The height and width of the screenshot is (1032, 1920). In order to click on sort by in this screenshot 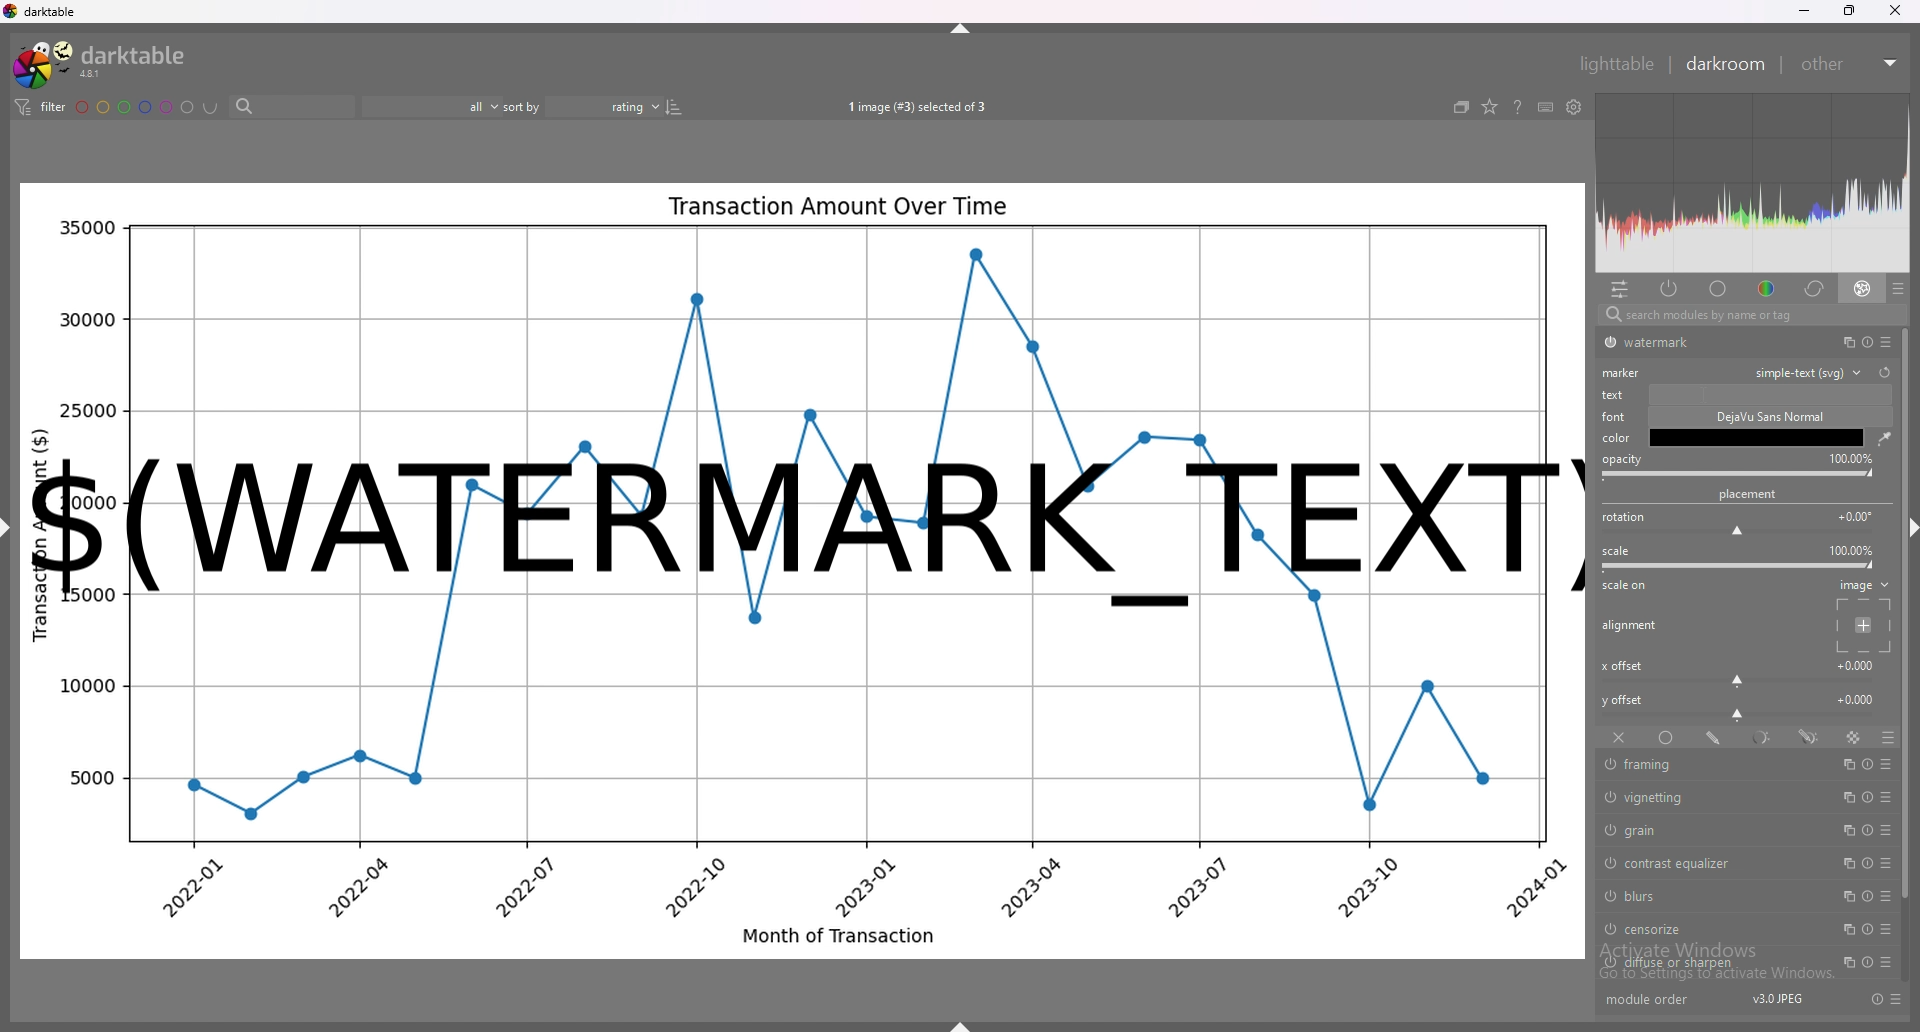, I will do `click(582, 104)`.